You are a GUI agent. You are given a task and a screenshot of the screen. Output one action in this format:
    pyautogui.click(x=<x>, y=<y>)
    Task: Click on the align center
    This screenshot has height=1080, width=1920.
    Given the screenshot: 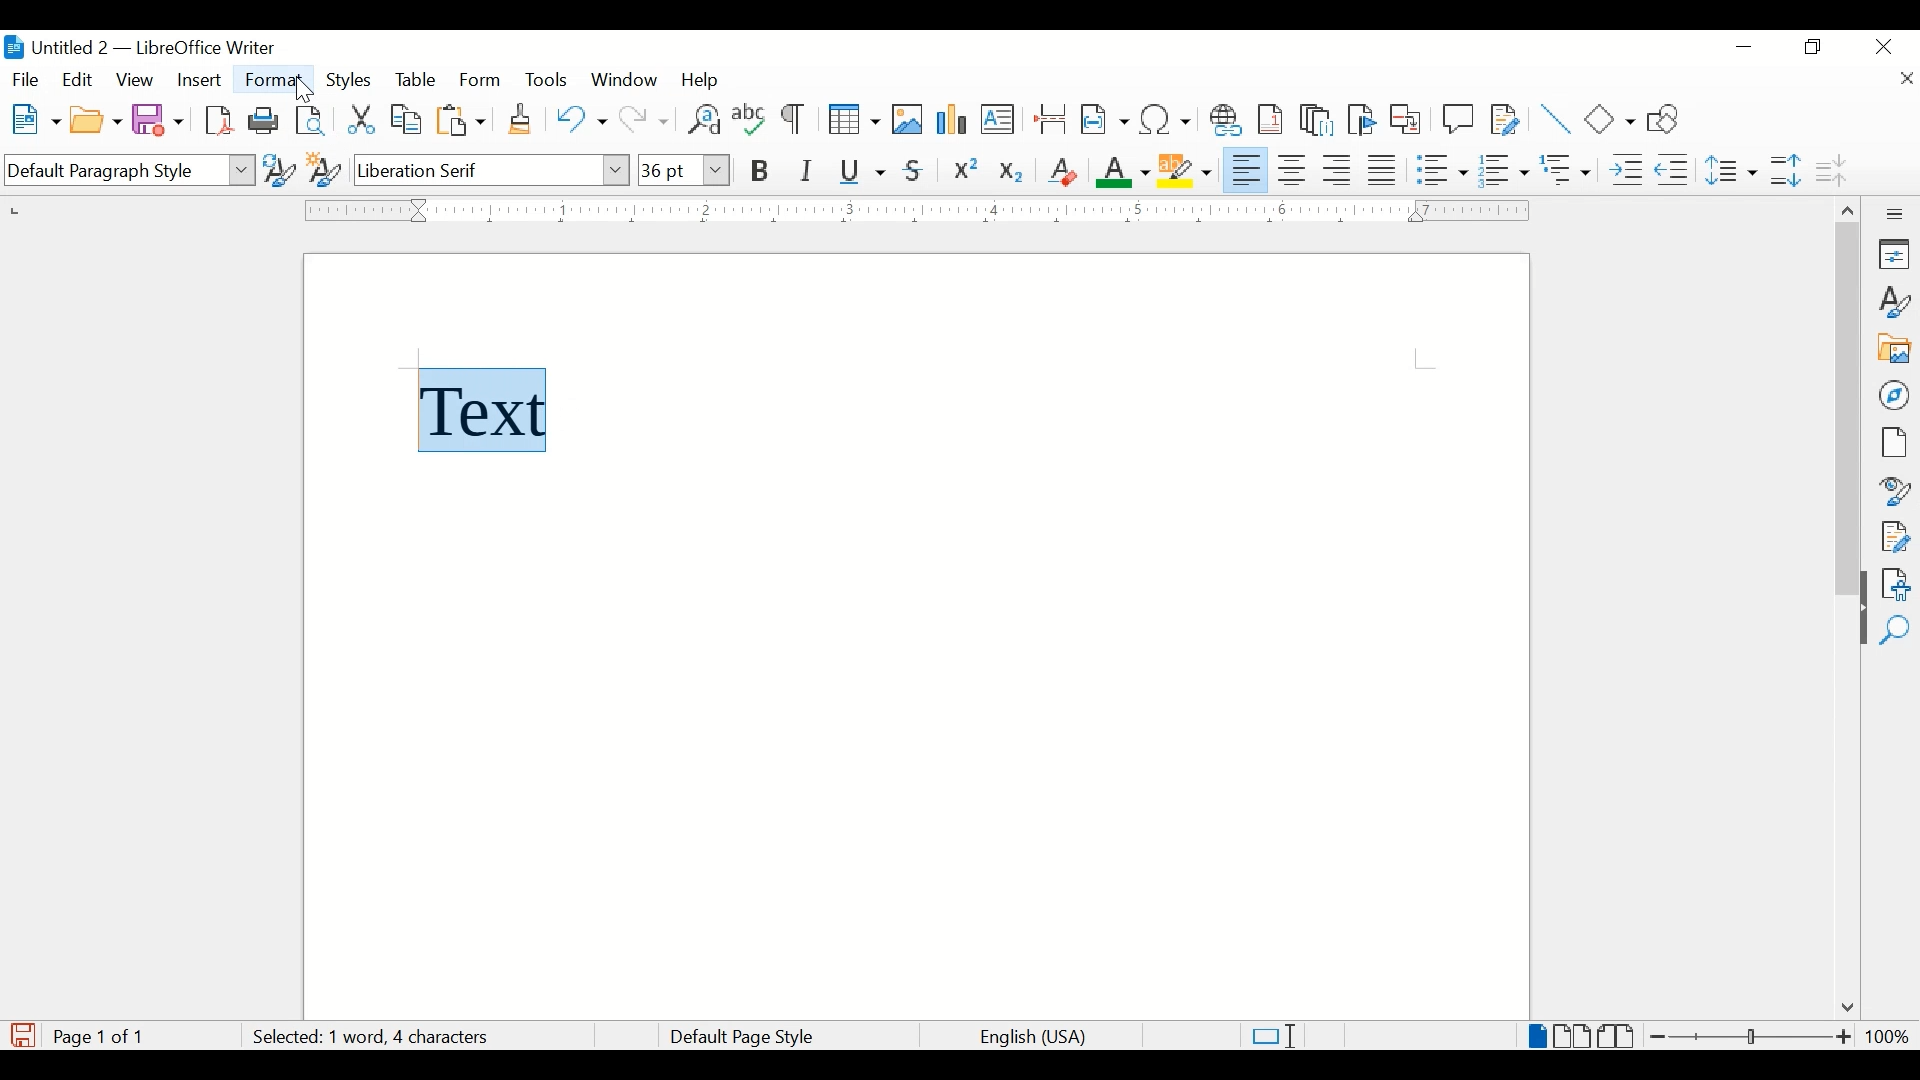 What is the action you would take?
    pyautogui.click(x=1295, y=170)
    